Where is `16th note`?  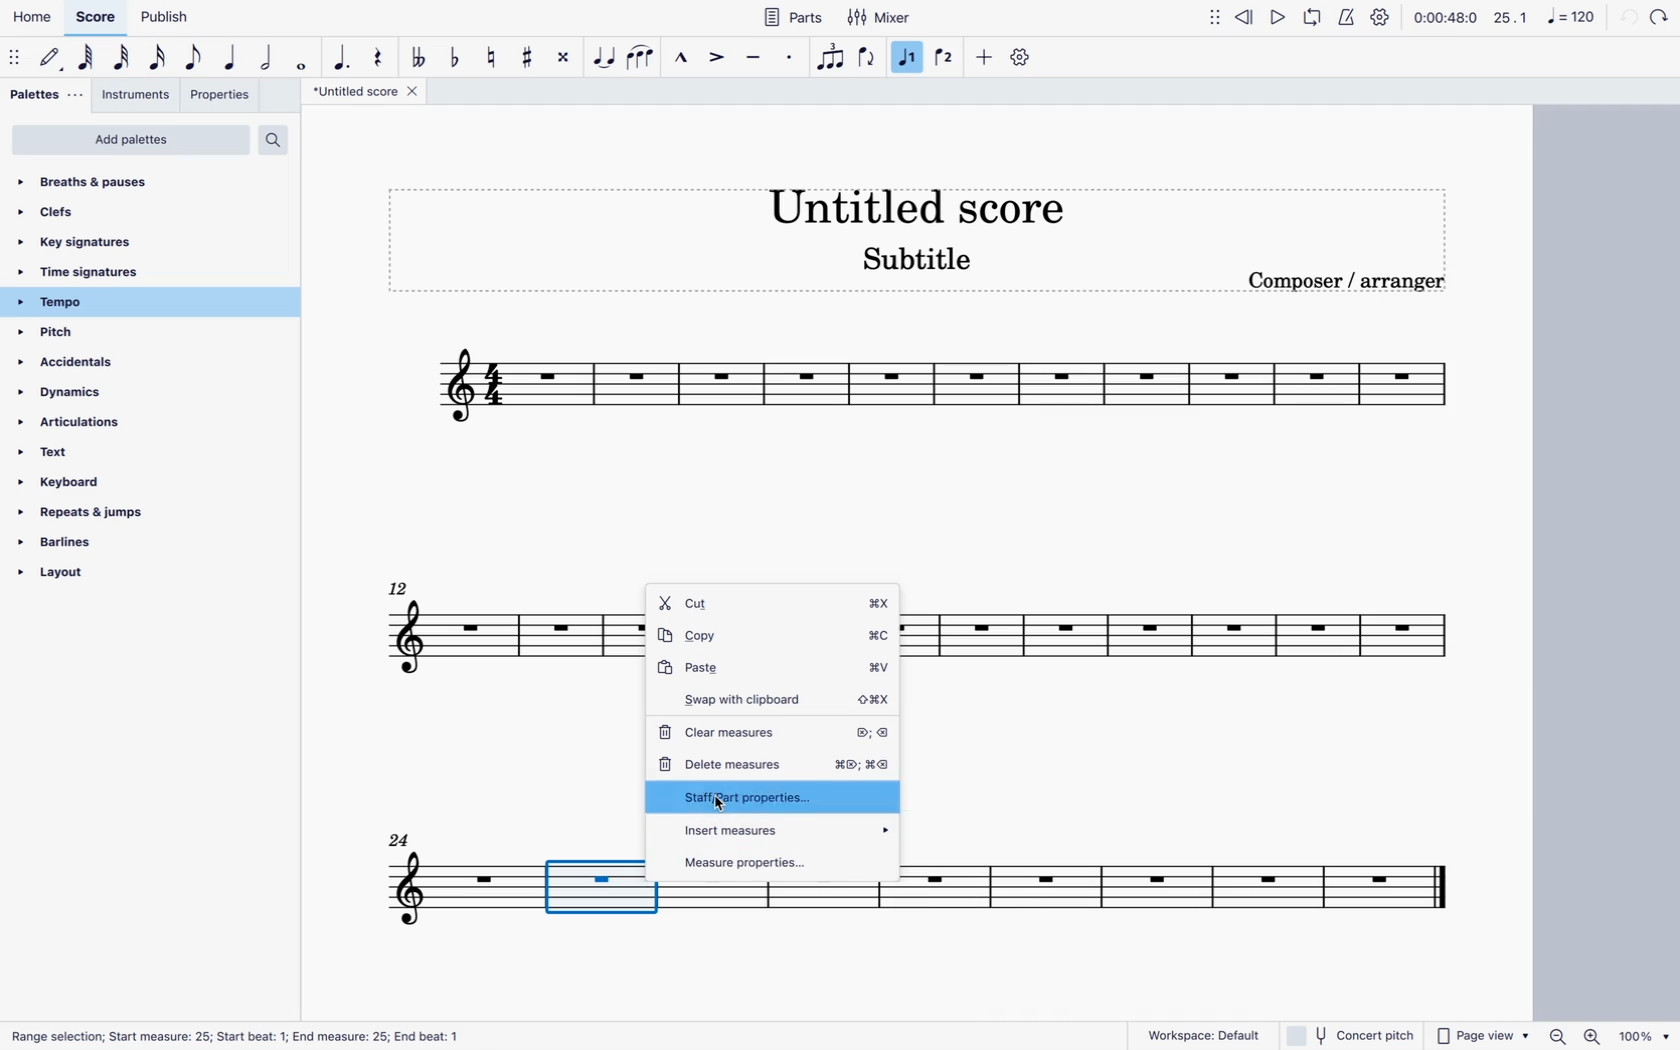 16th note is located at coordinates (159, 58).